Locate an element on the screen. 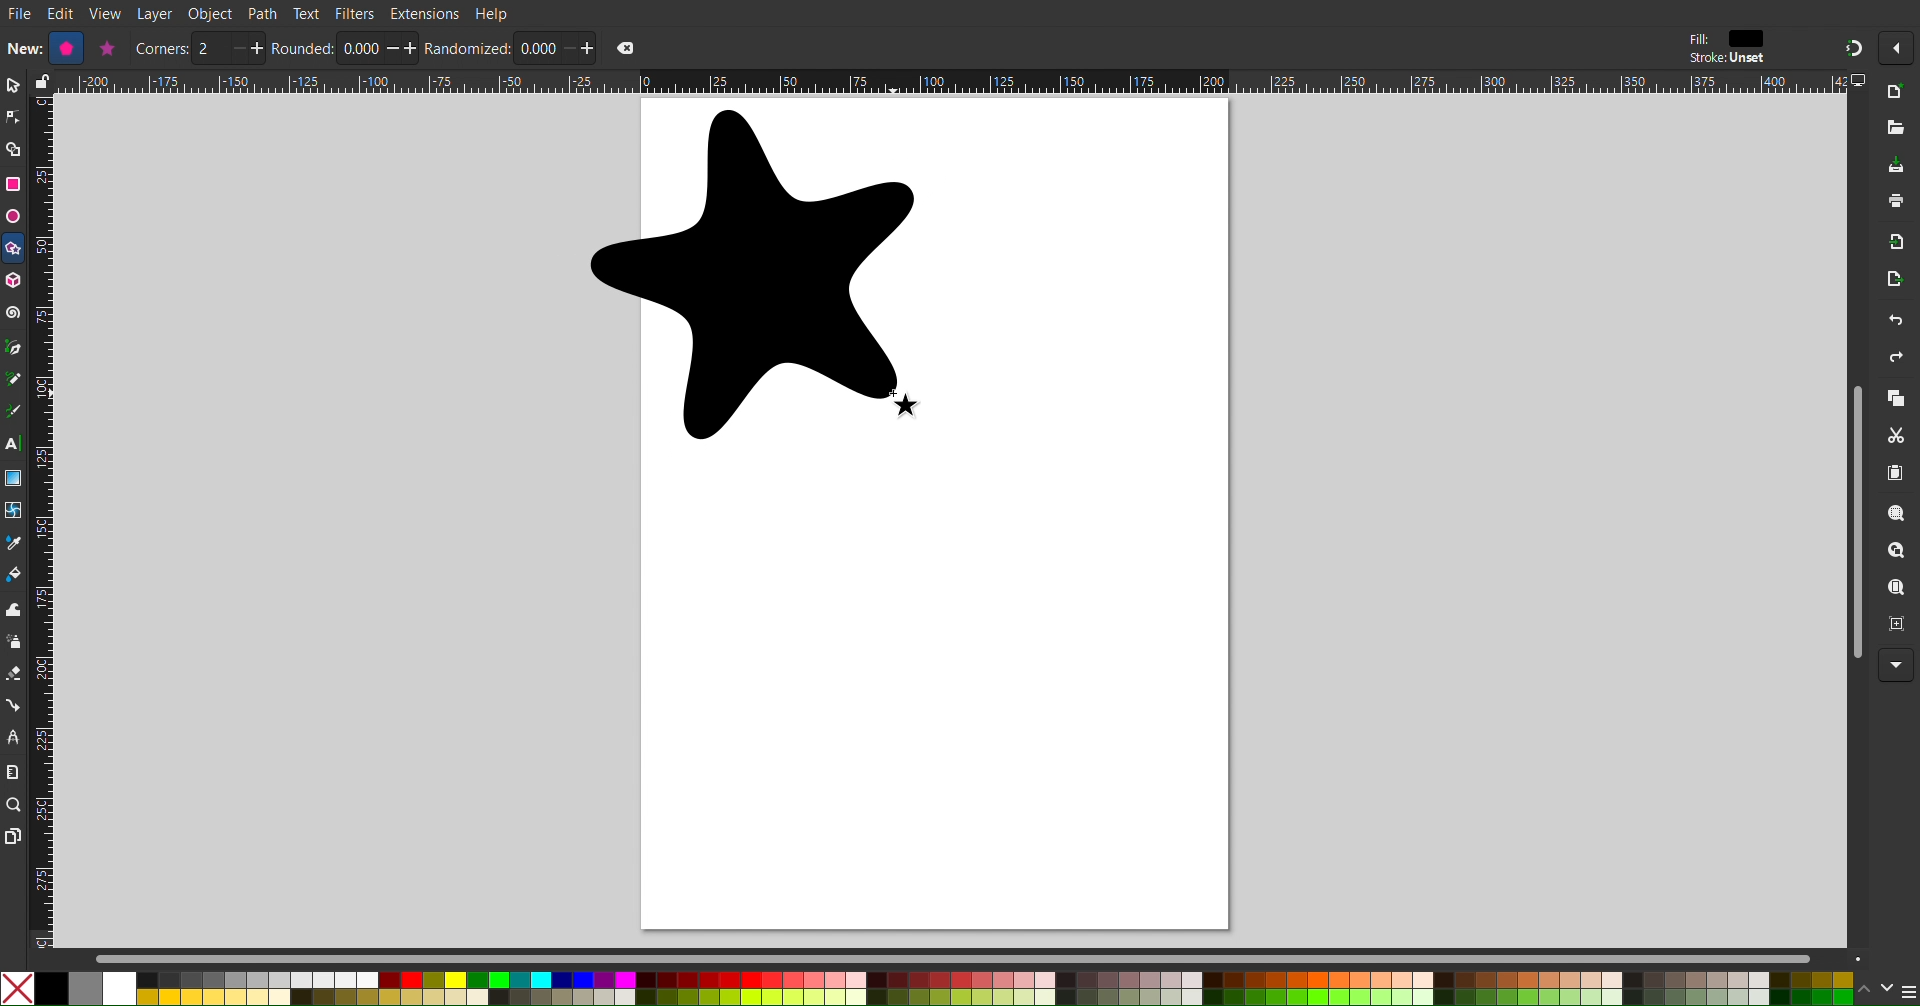 The width and height of the screenshot is (1920, 1006). Open Export is located at coordinates (1896, 282).